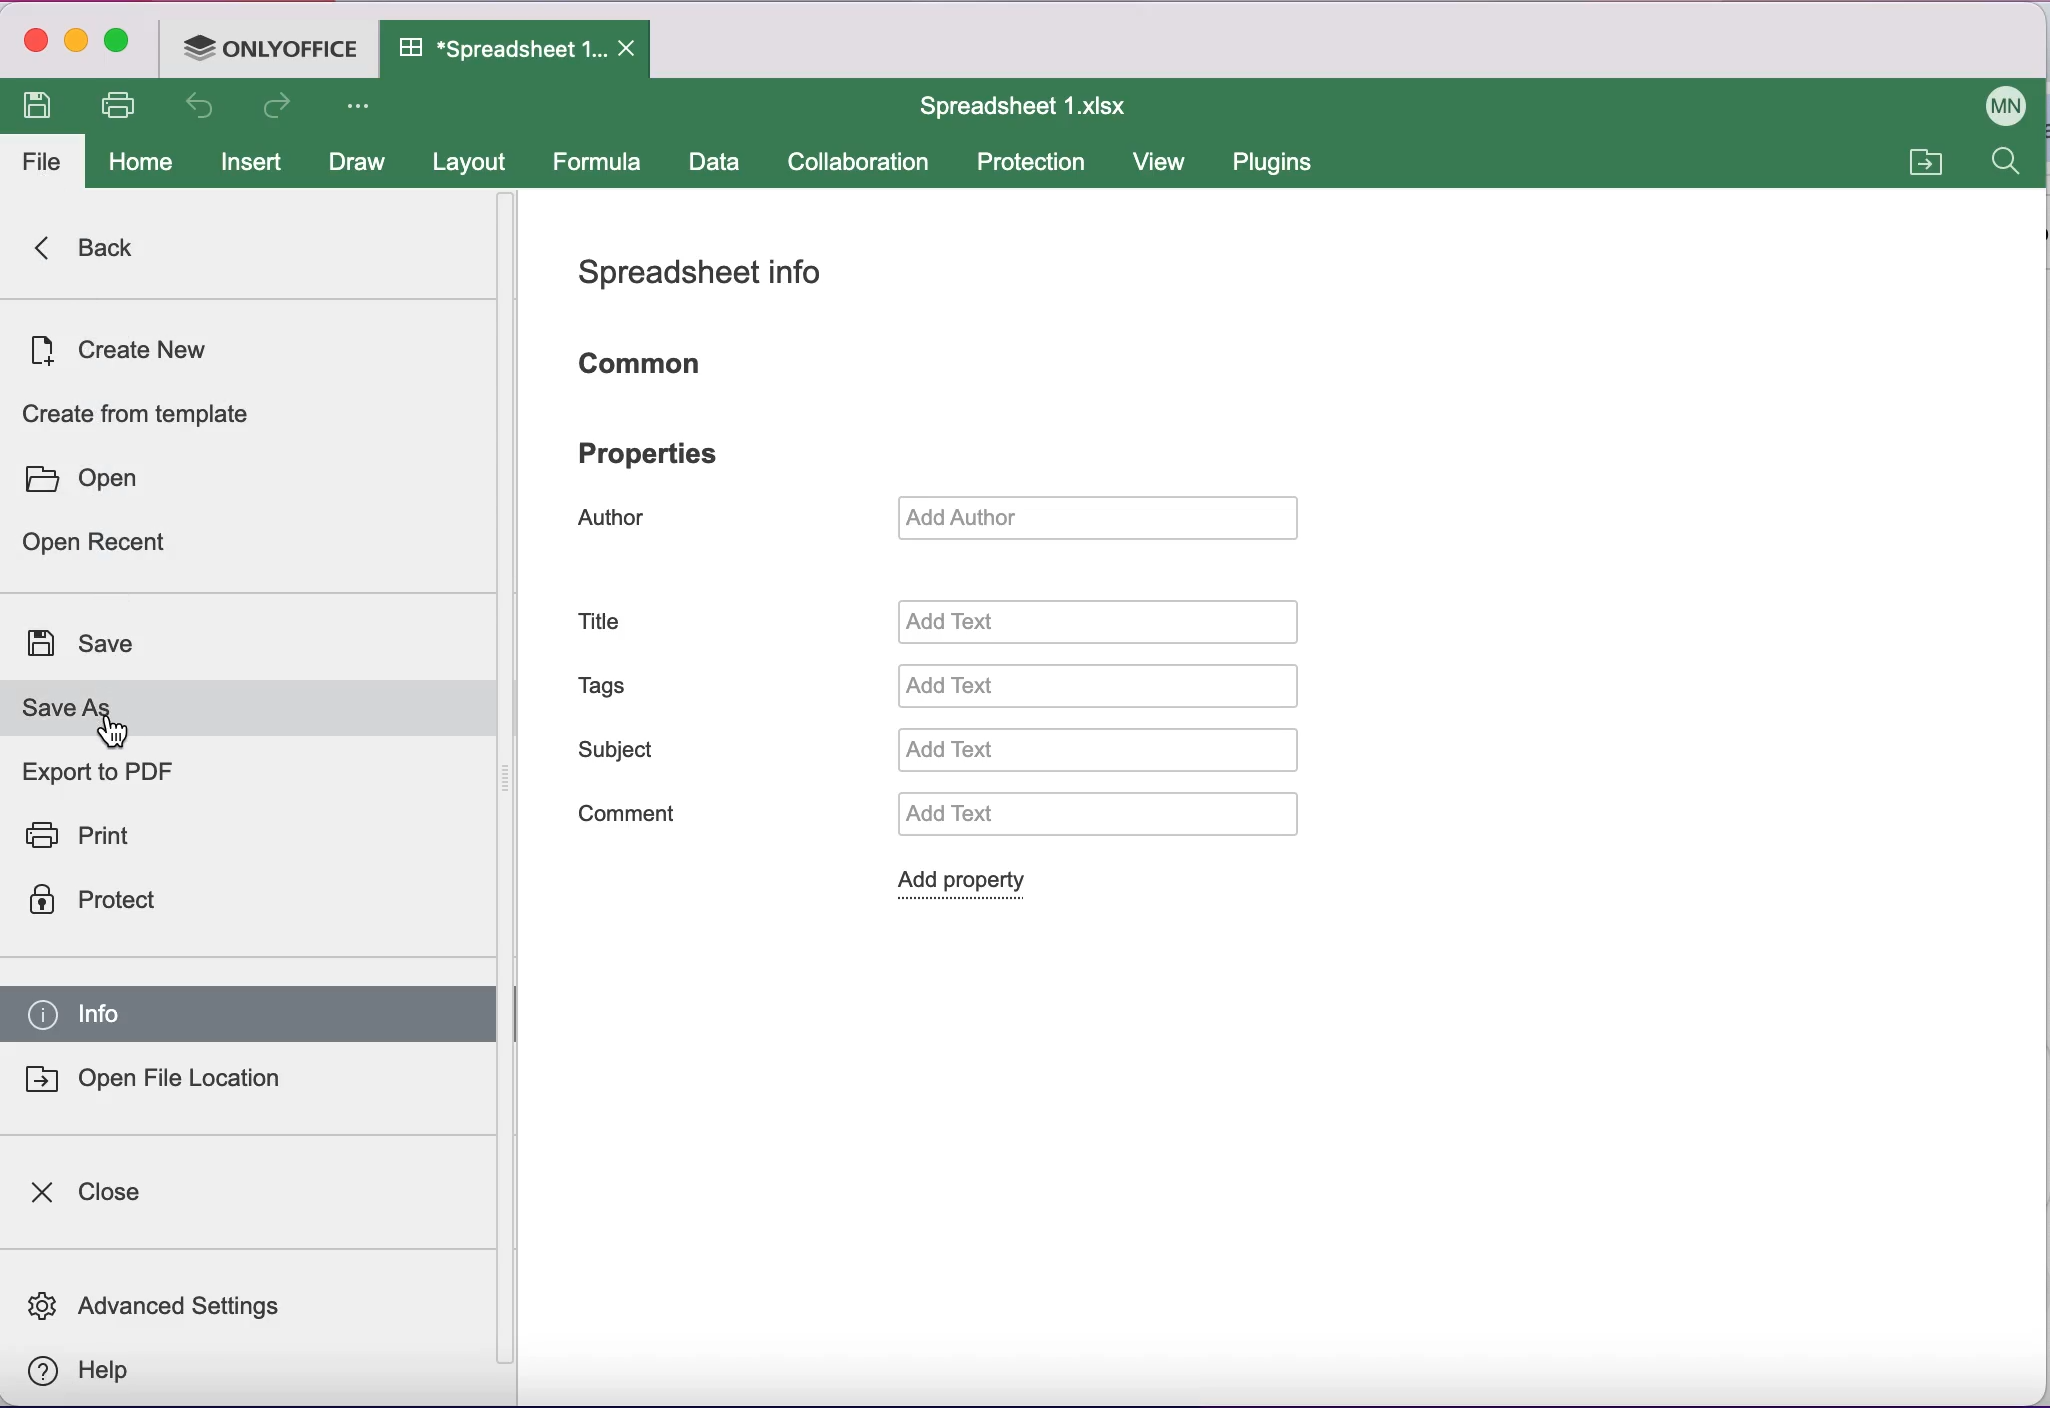 This screenshot has height=1408, width=2050. What do you see at coordinates (514, 51) in the screenshot?
I see `tab` at bounding box center [514, 51].